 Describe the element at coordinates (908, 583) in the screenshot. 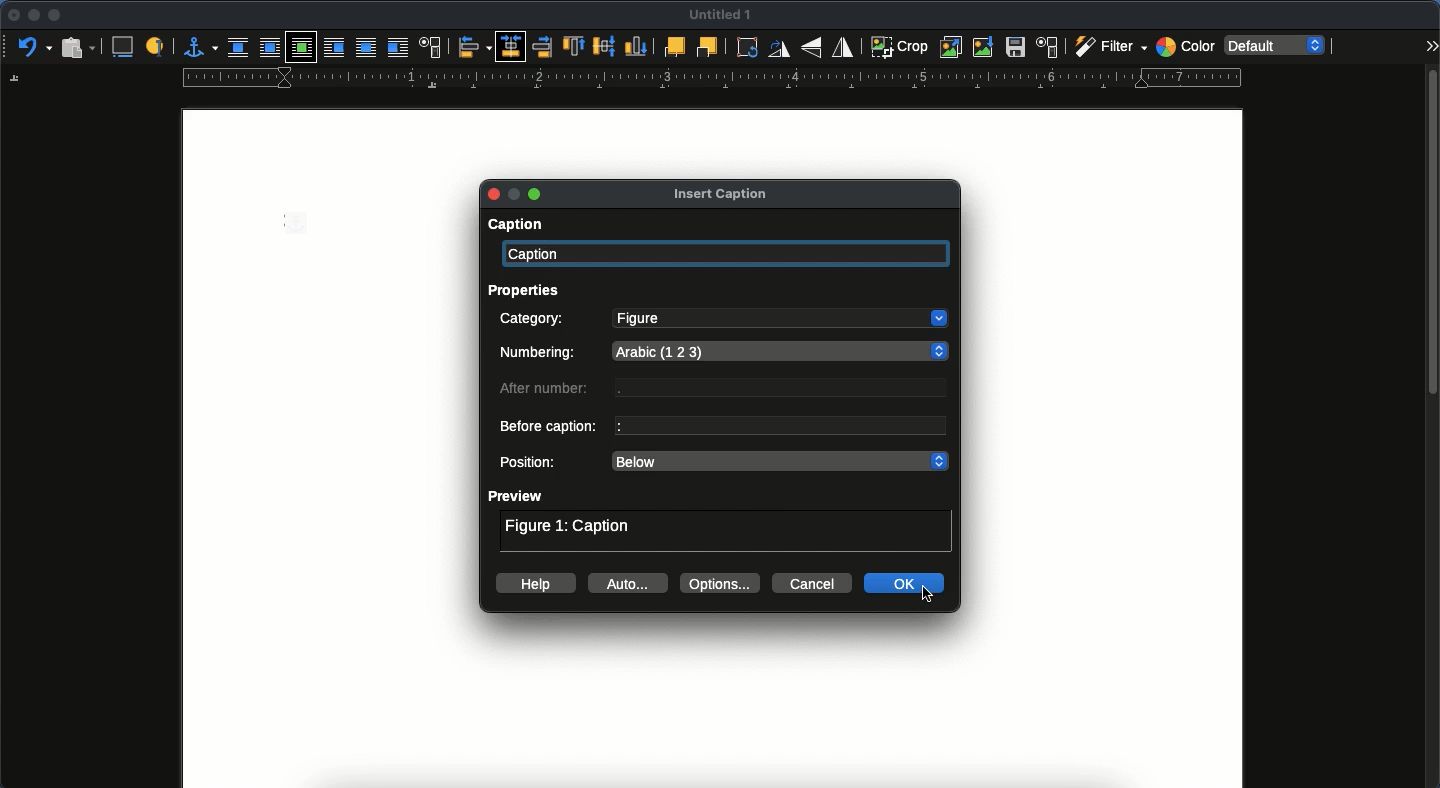

I see `ok` at that location.